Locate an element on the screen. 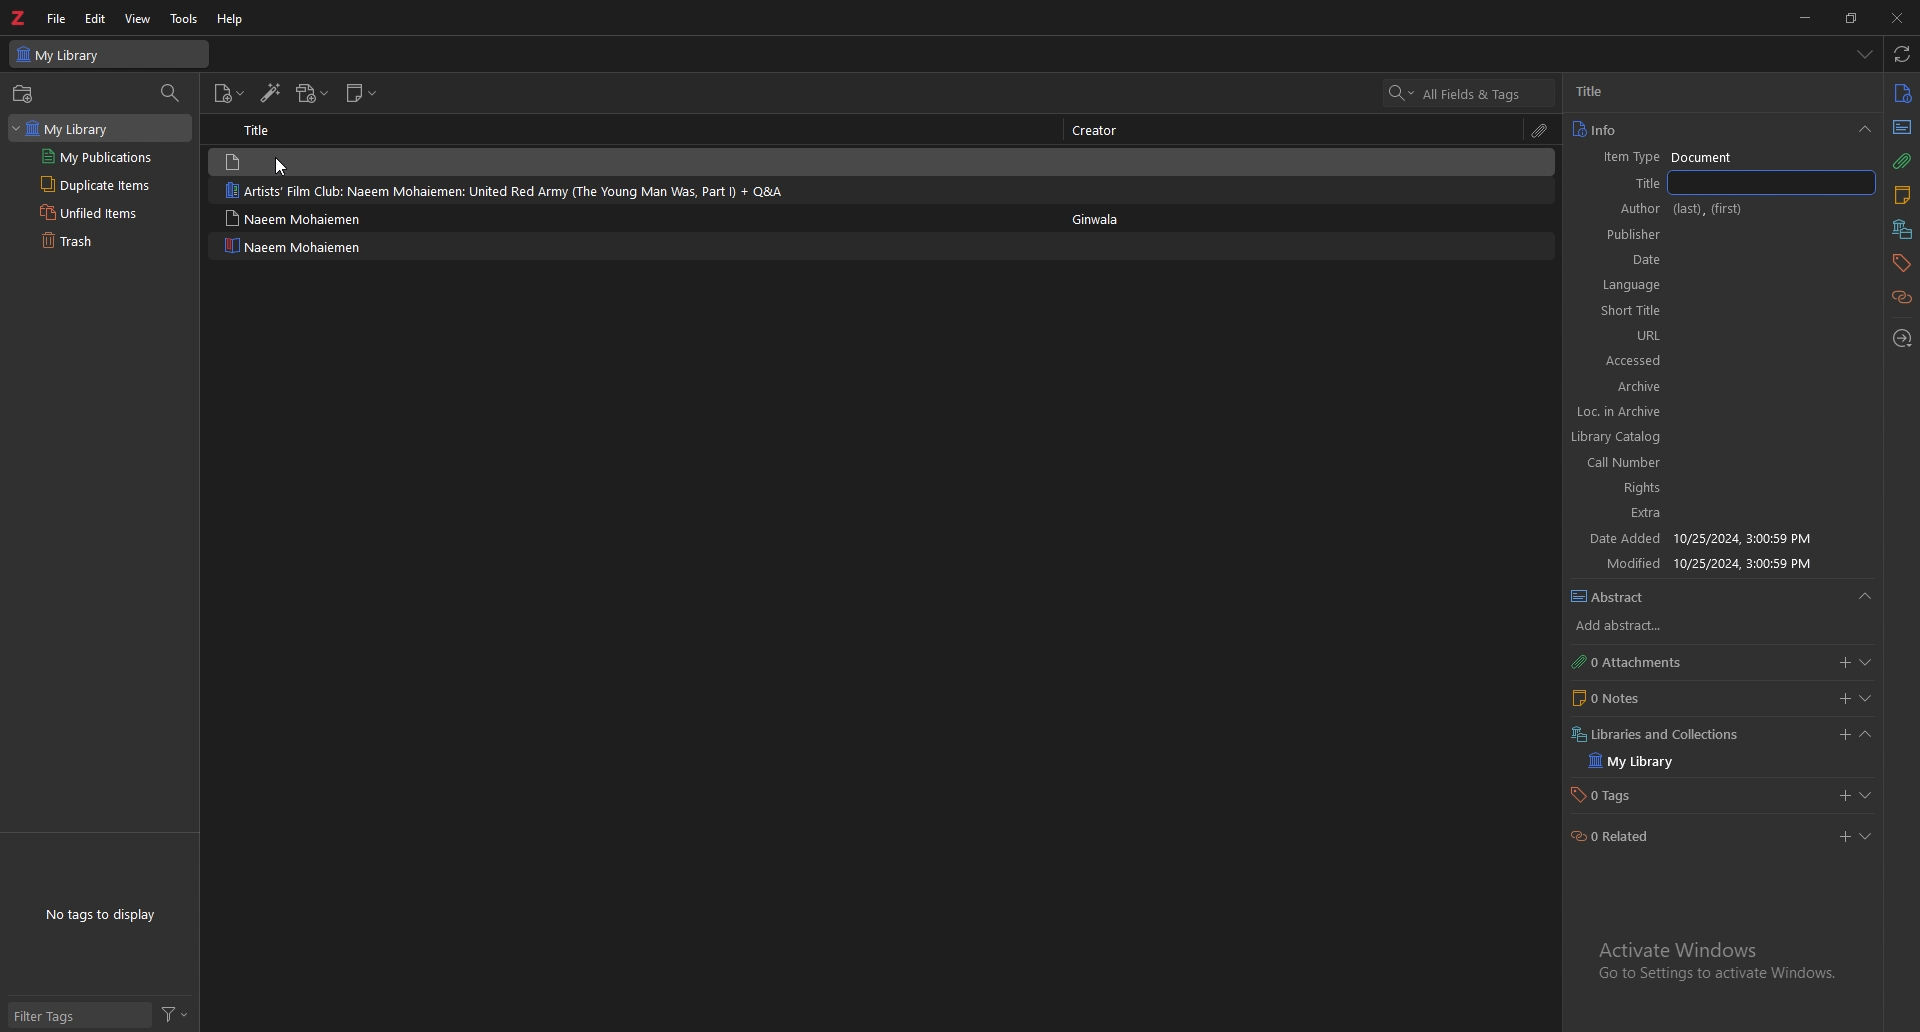 This screenshot has width=1920, height=1032. close is located at coordinates (1898, 18).